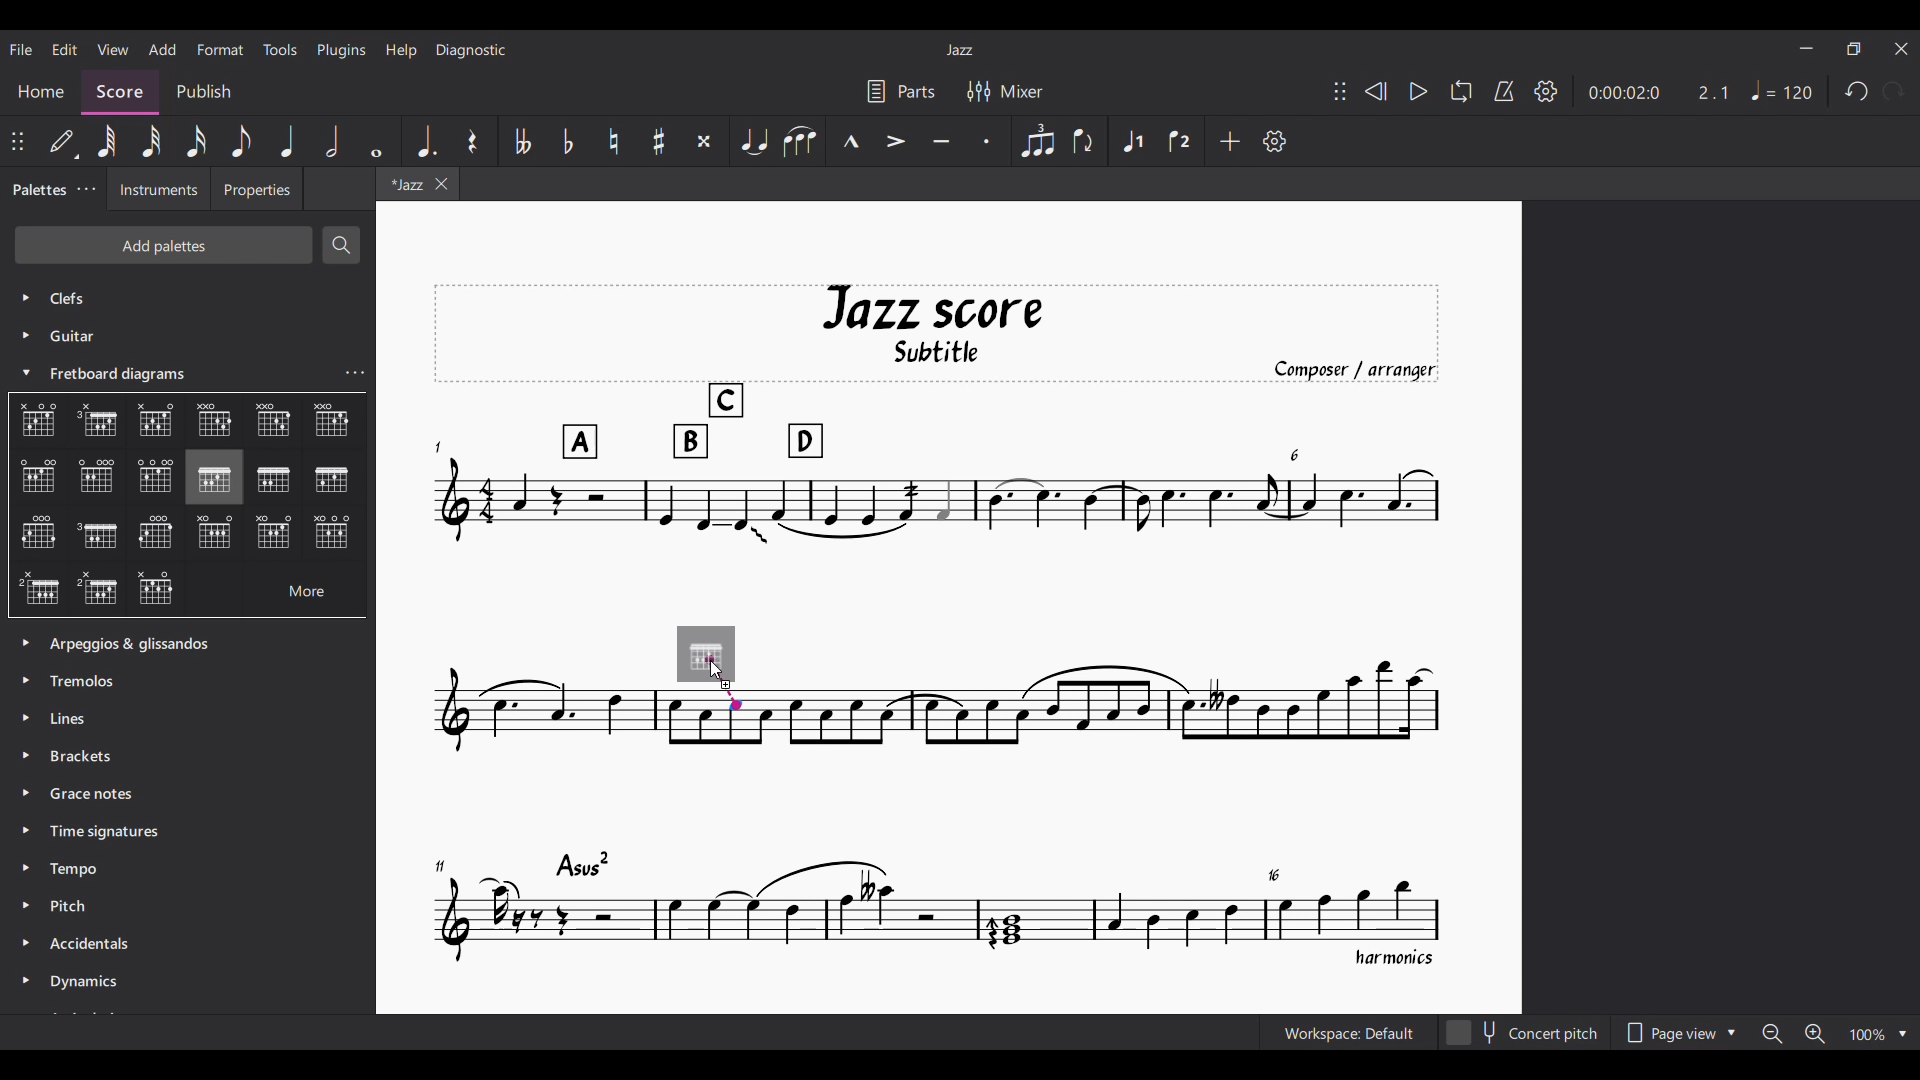  I want to click on Current score, so click(937, 626).